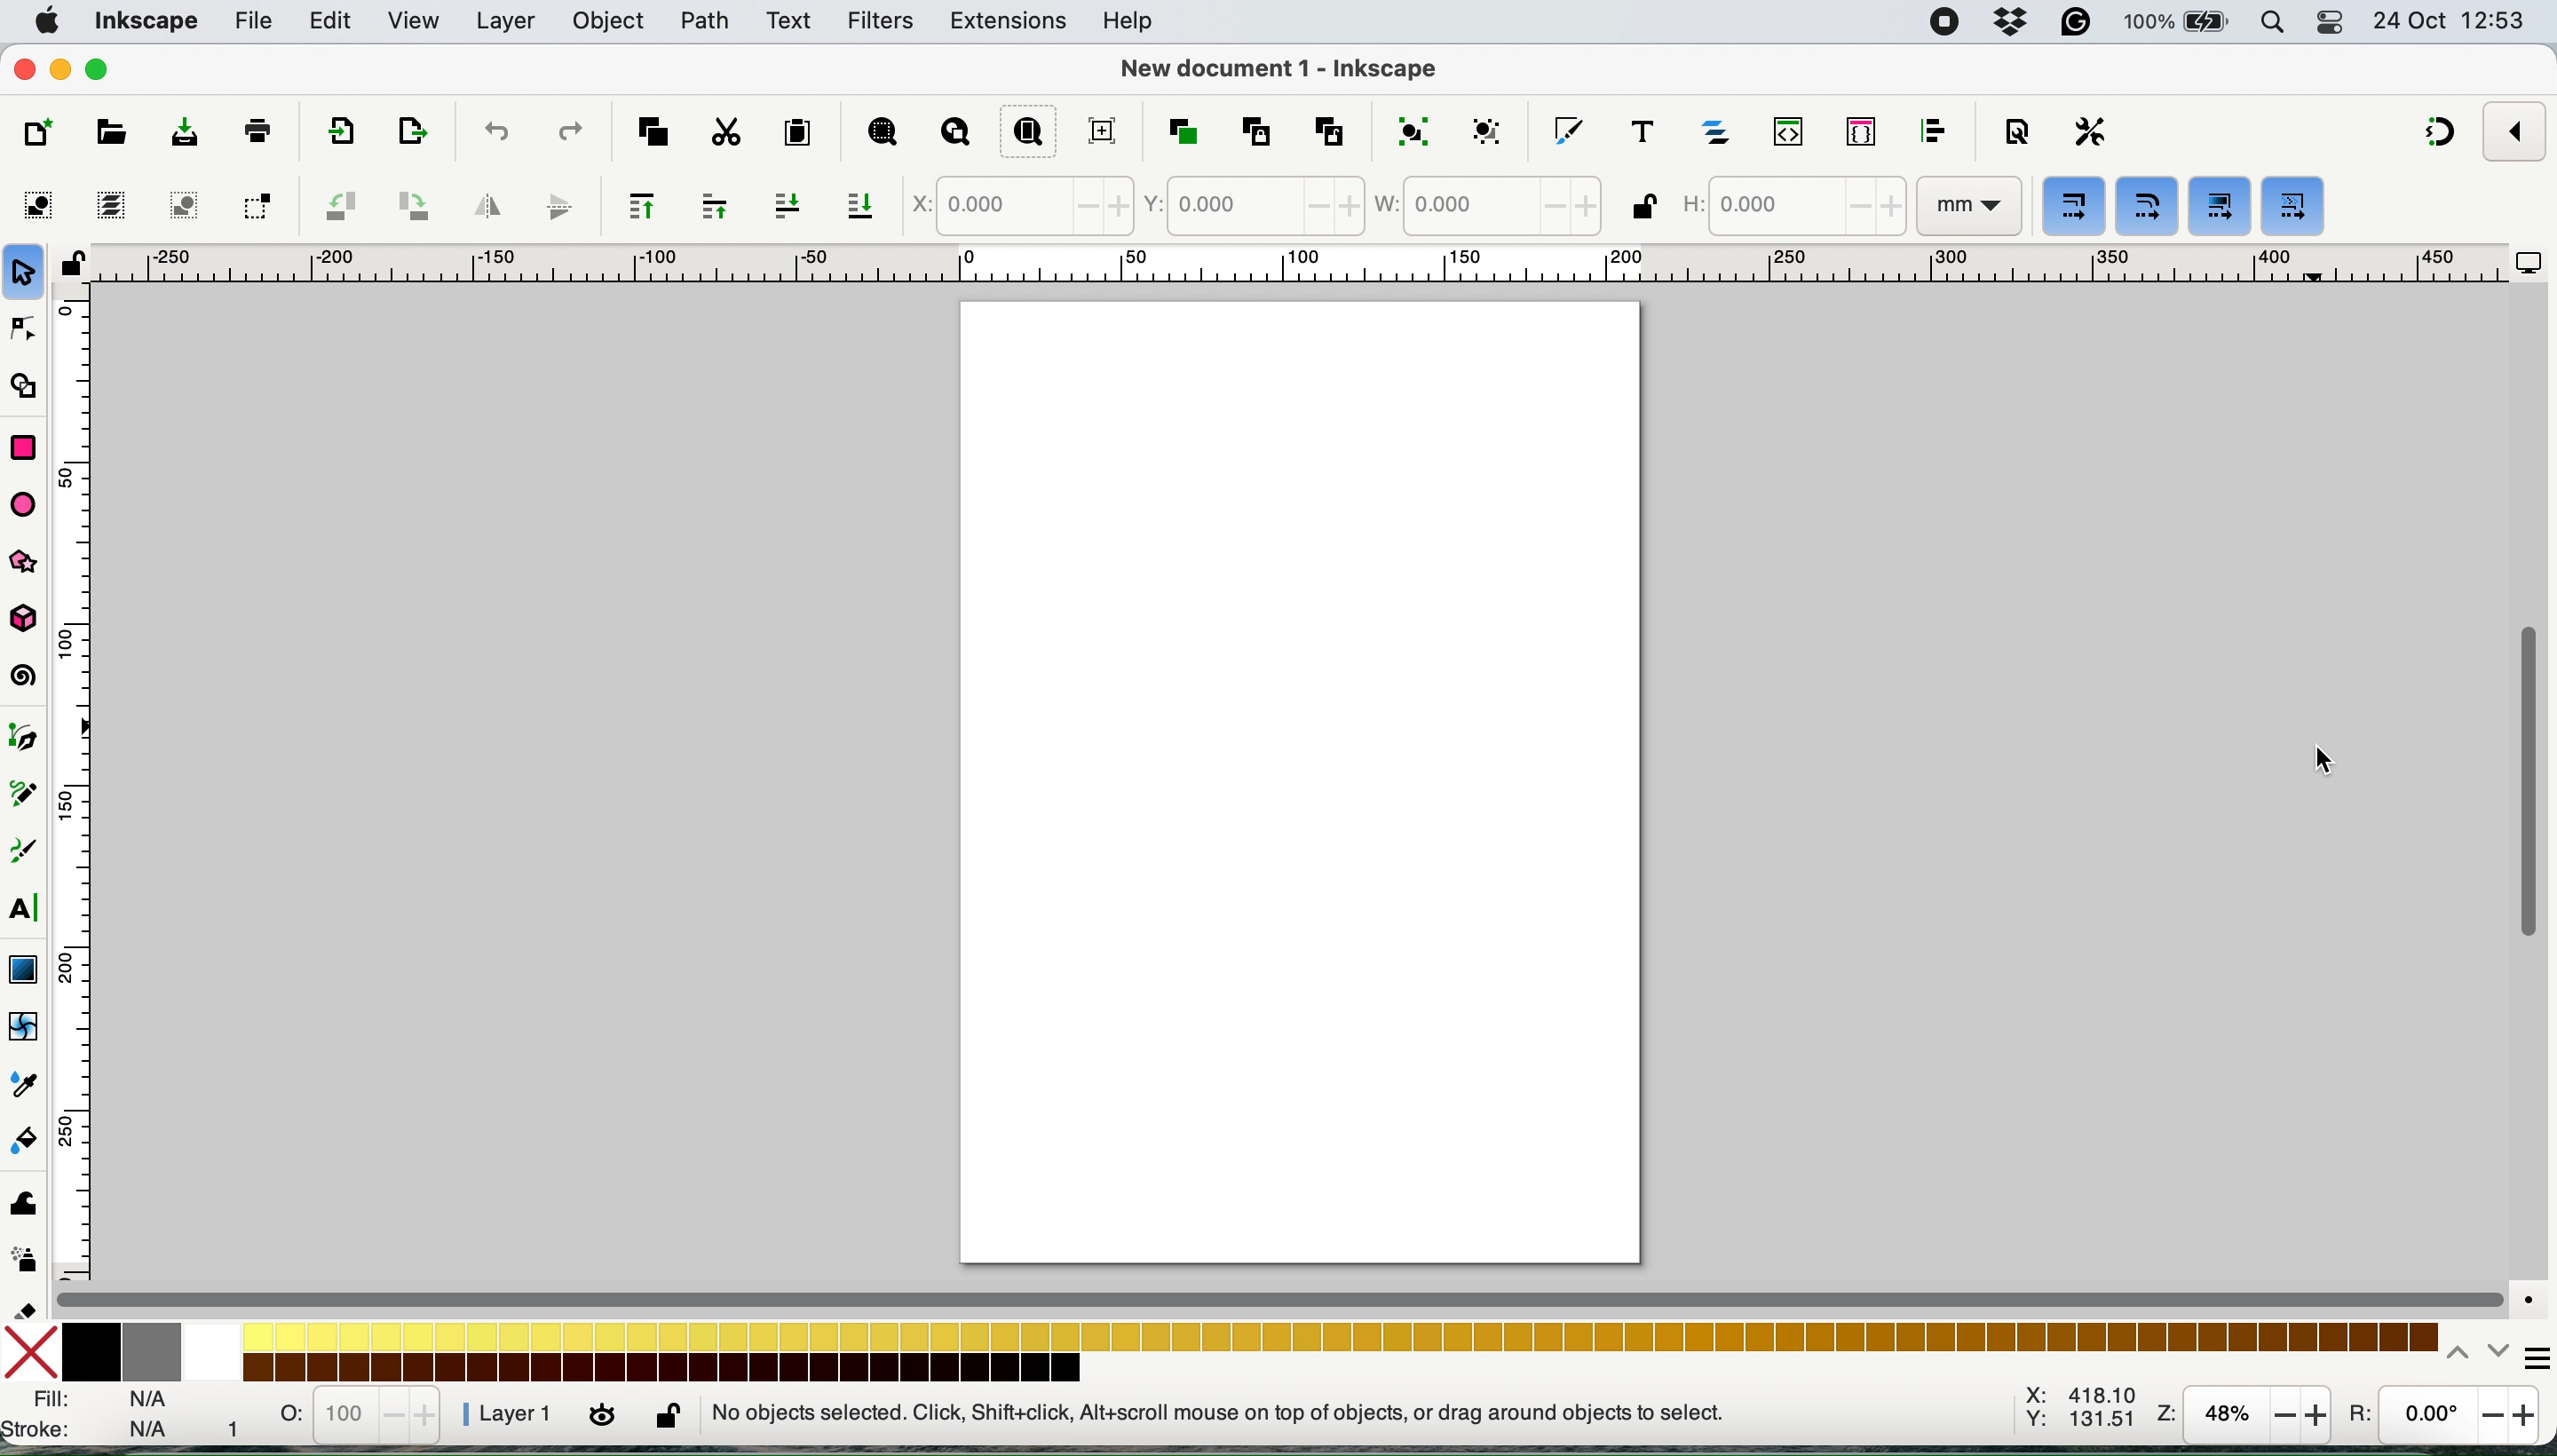 The width and height of the screenshot is (2557, 1456). What do you see at coordinates (29, 798) in the screenshot?
I see `pencil tool` at bounding box center [29, 798].